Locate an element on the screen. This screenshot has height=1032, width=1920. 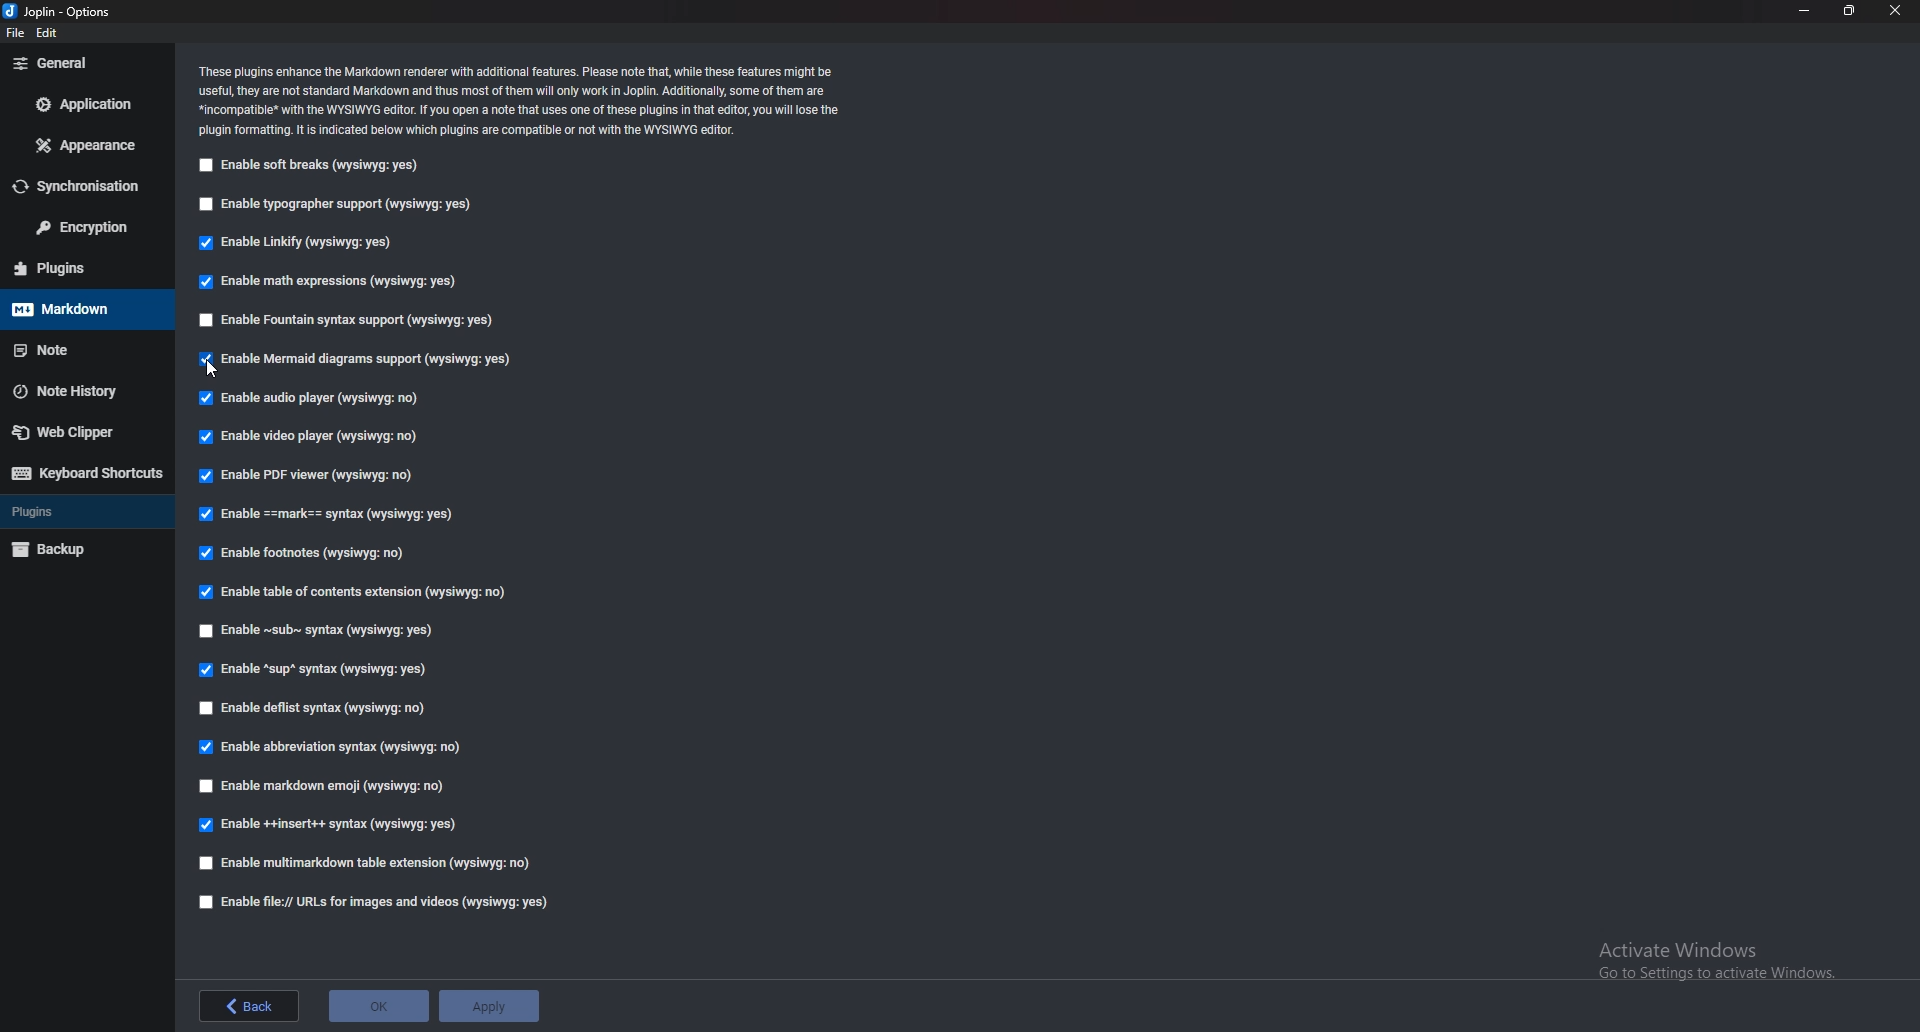
Mark down is located at coordinates (80, 308).